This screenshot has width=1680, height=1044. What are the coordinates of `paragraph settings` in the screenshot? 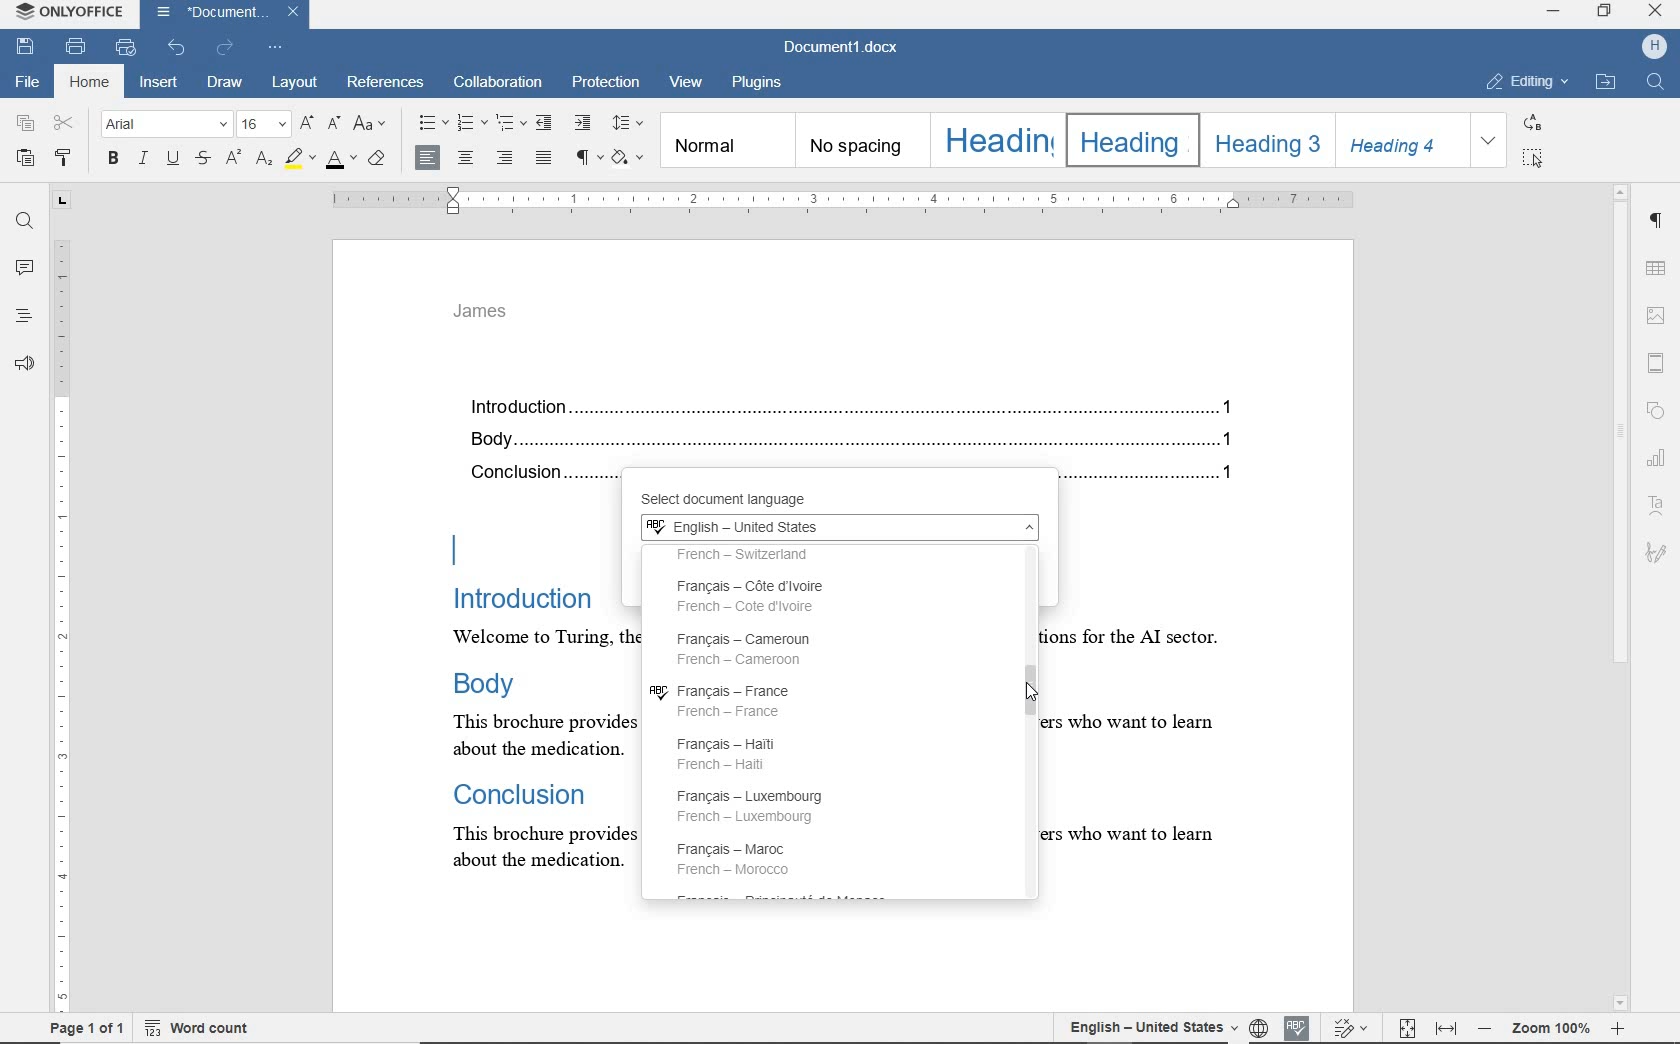 It's located at (1658, 224).